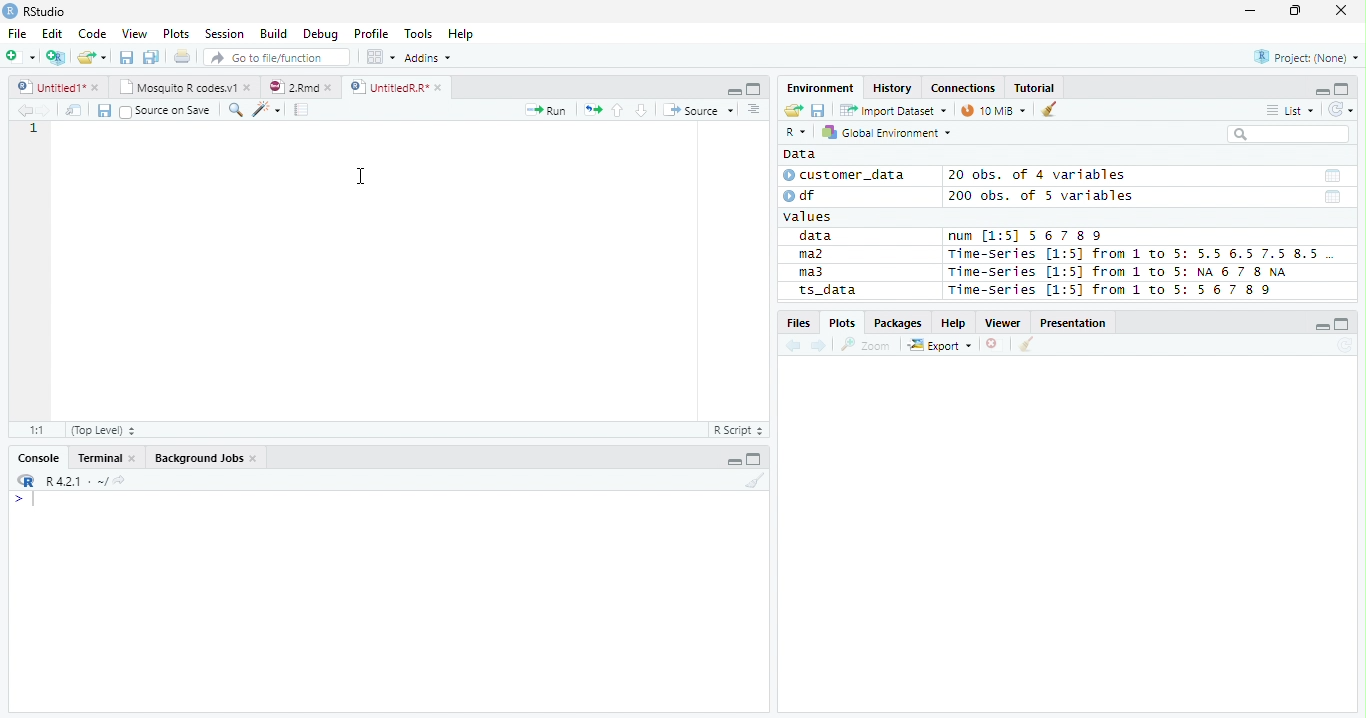 The width and height of the screenshot is (1366, 718). What do you see at coordinates (806, 195) in the screenshot?
I see `df` at bounding box center [806, 195].